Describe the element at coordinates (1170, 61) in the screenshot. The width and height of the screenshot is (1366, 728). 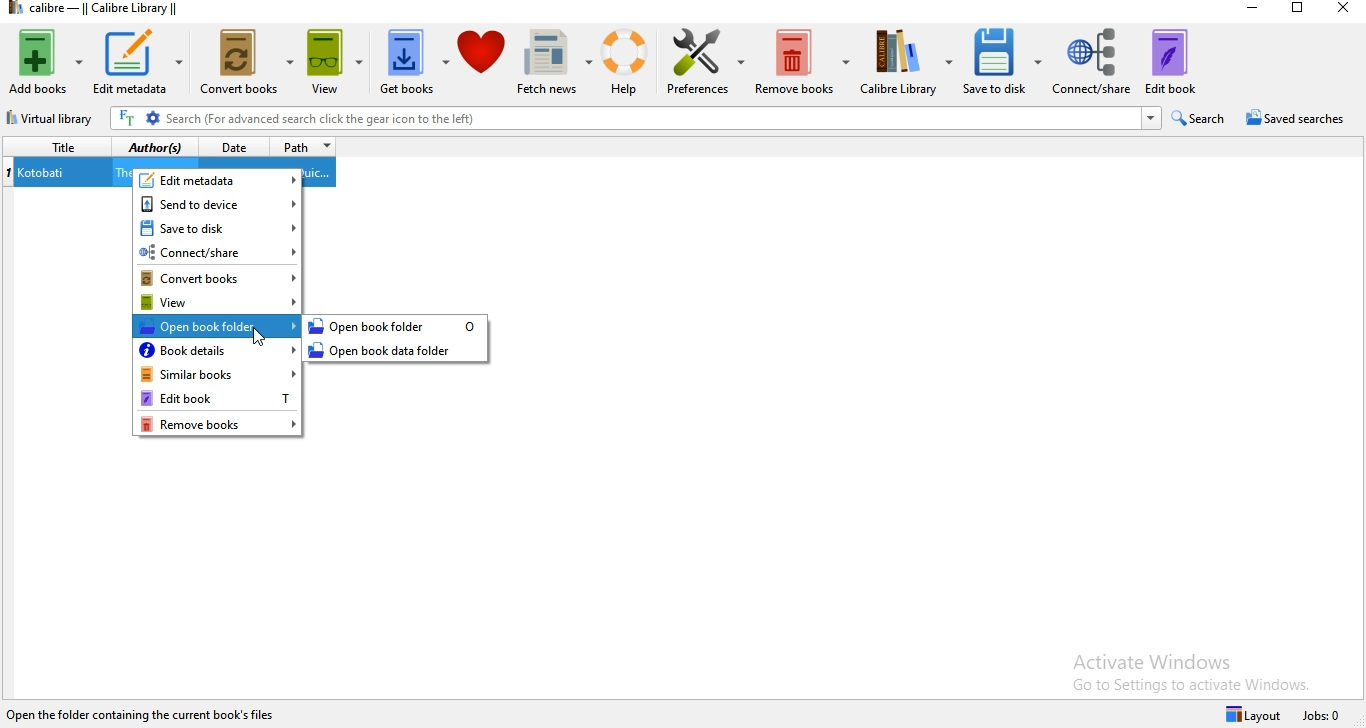
I see `edit book` at that location.